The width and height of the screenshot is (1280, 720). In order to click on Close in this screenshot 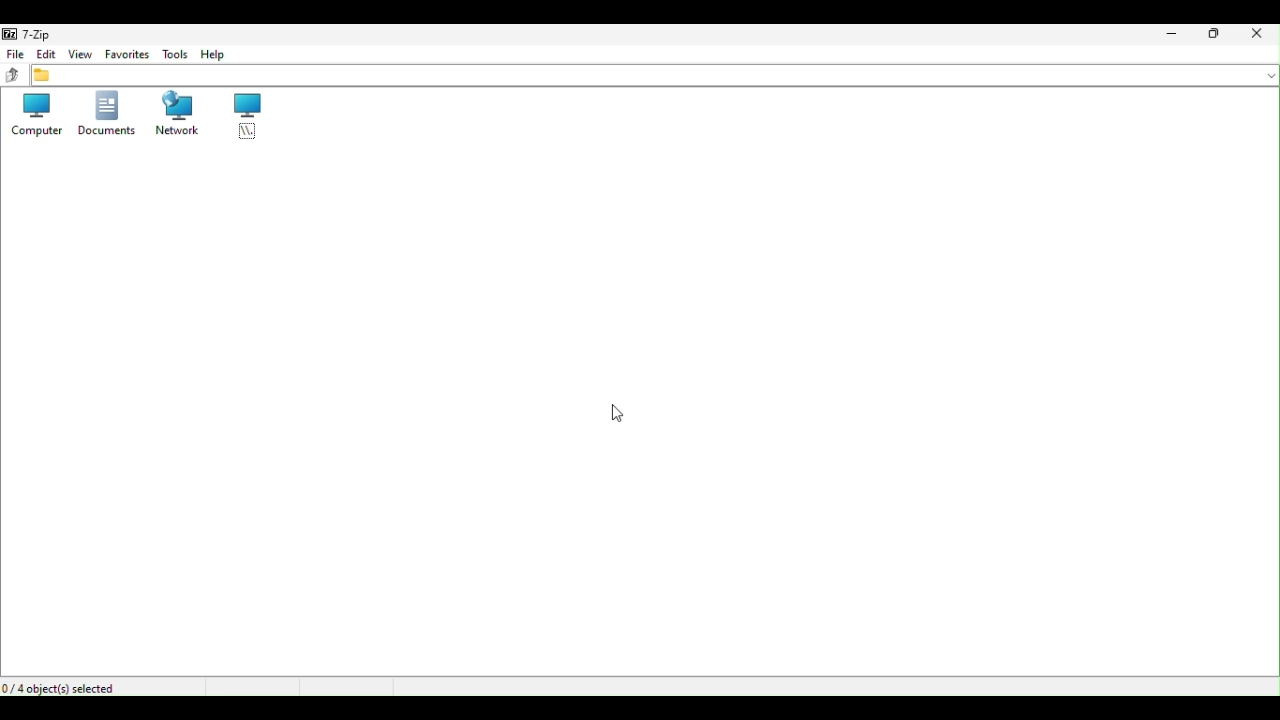, I will do `click(1263, 37)`.